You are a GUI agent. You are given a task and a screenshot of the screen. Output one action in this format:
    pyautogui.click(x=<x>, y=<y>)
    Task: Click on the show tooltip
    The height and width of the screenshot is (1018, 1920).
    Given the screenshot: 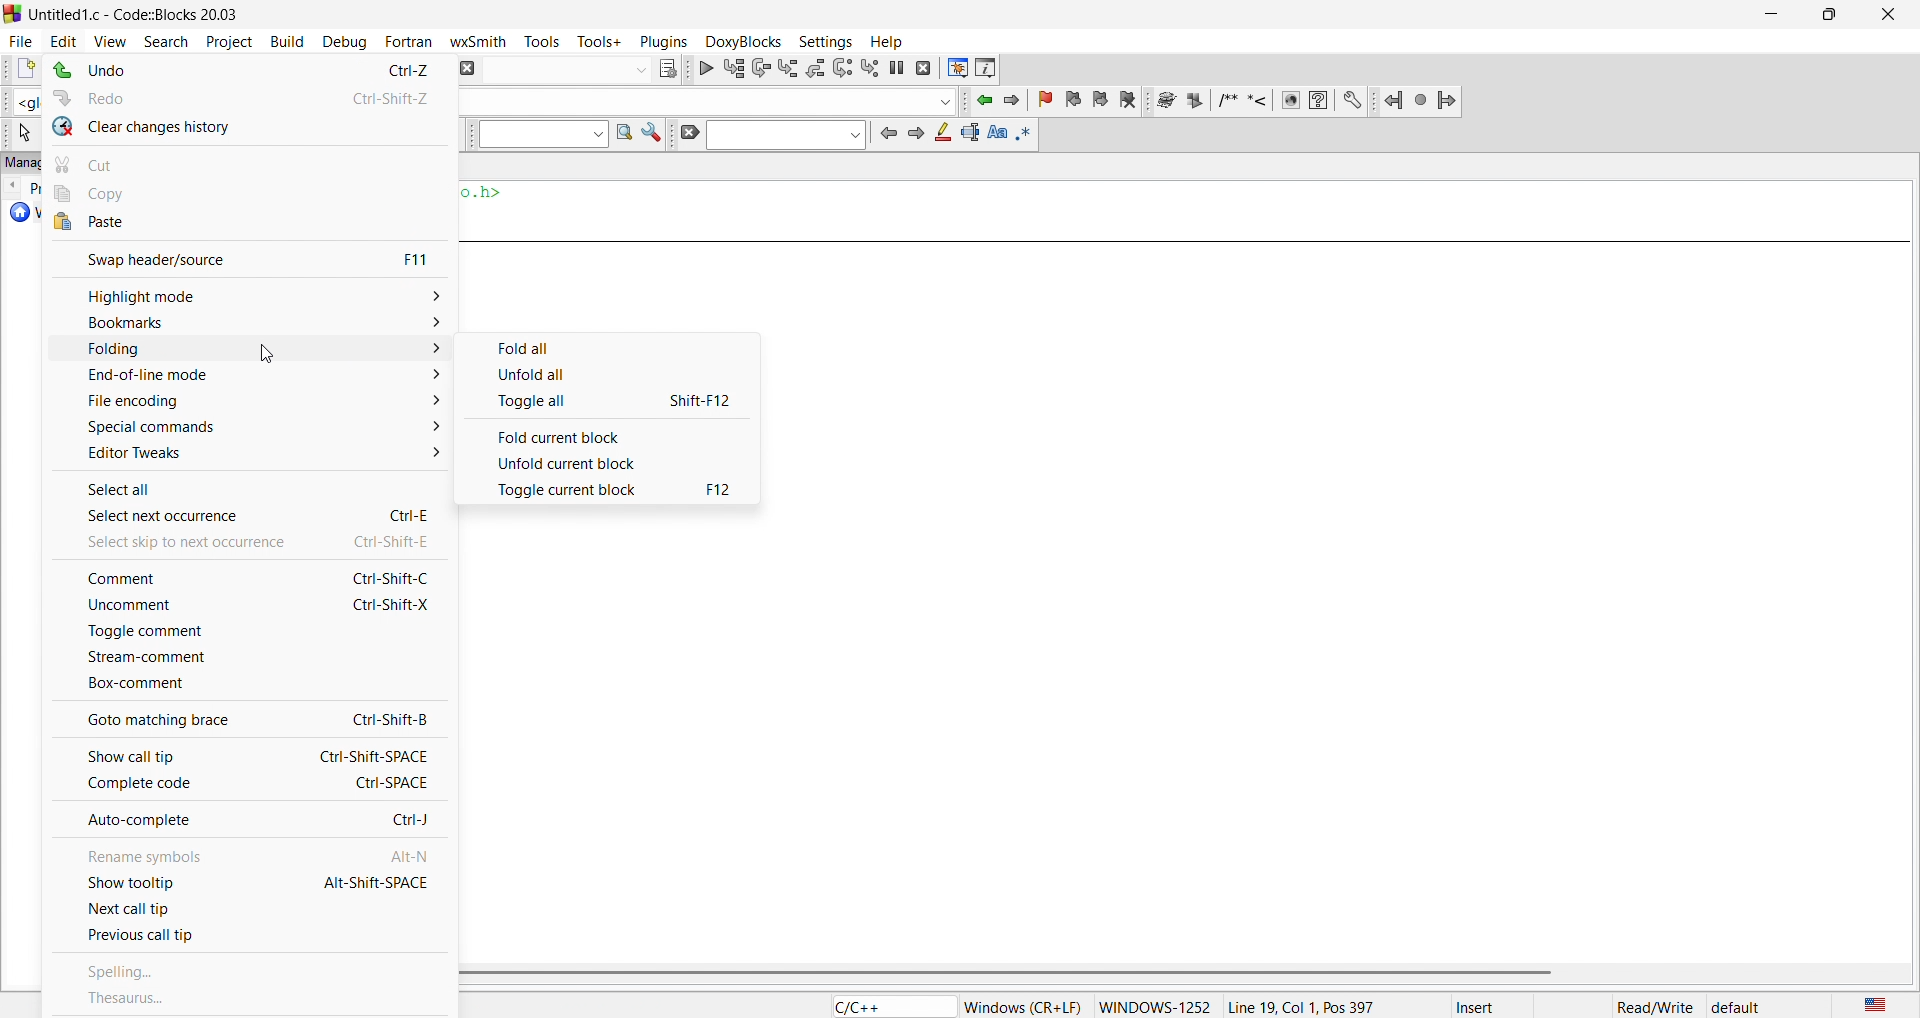 What is the action you would take?
    pyautogui.click(x=244, y=882)
    